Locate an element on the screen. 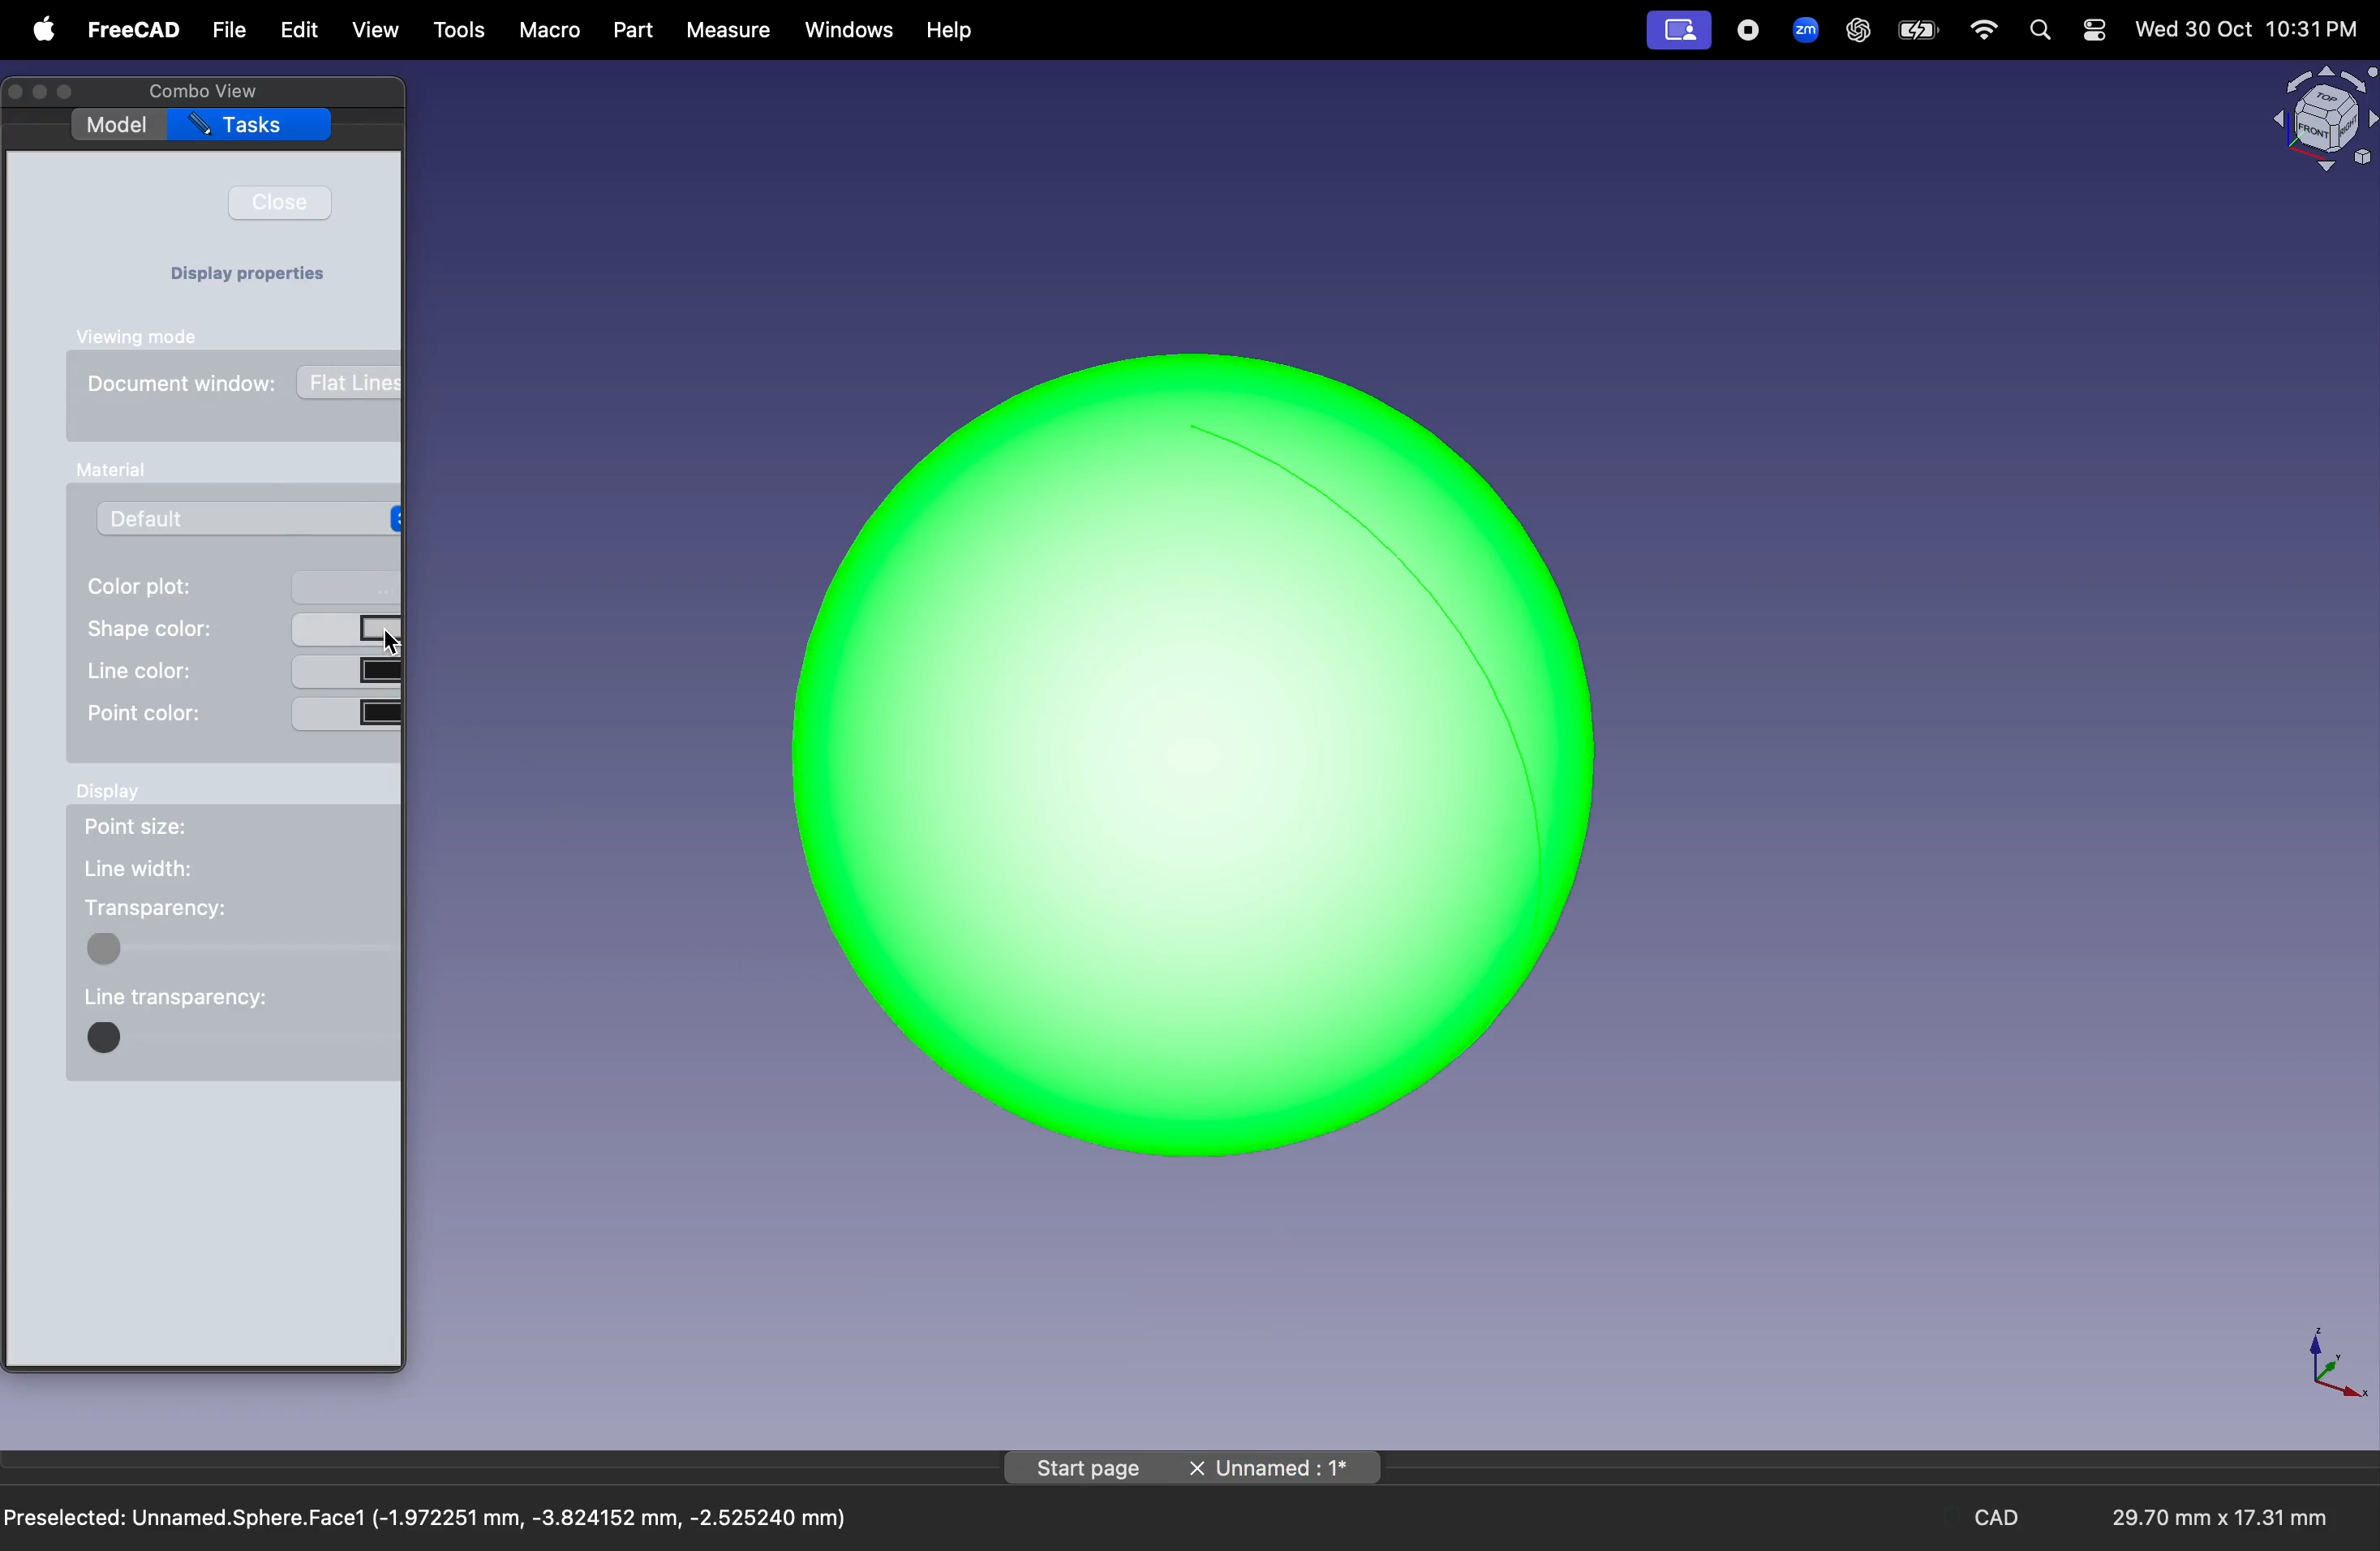 This screenshot has height=1551, width=2380. line color is located at coordinates (243, 671).